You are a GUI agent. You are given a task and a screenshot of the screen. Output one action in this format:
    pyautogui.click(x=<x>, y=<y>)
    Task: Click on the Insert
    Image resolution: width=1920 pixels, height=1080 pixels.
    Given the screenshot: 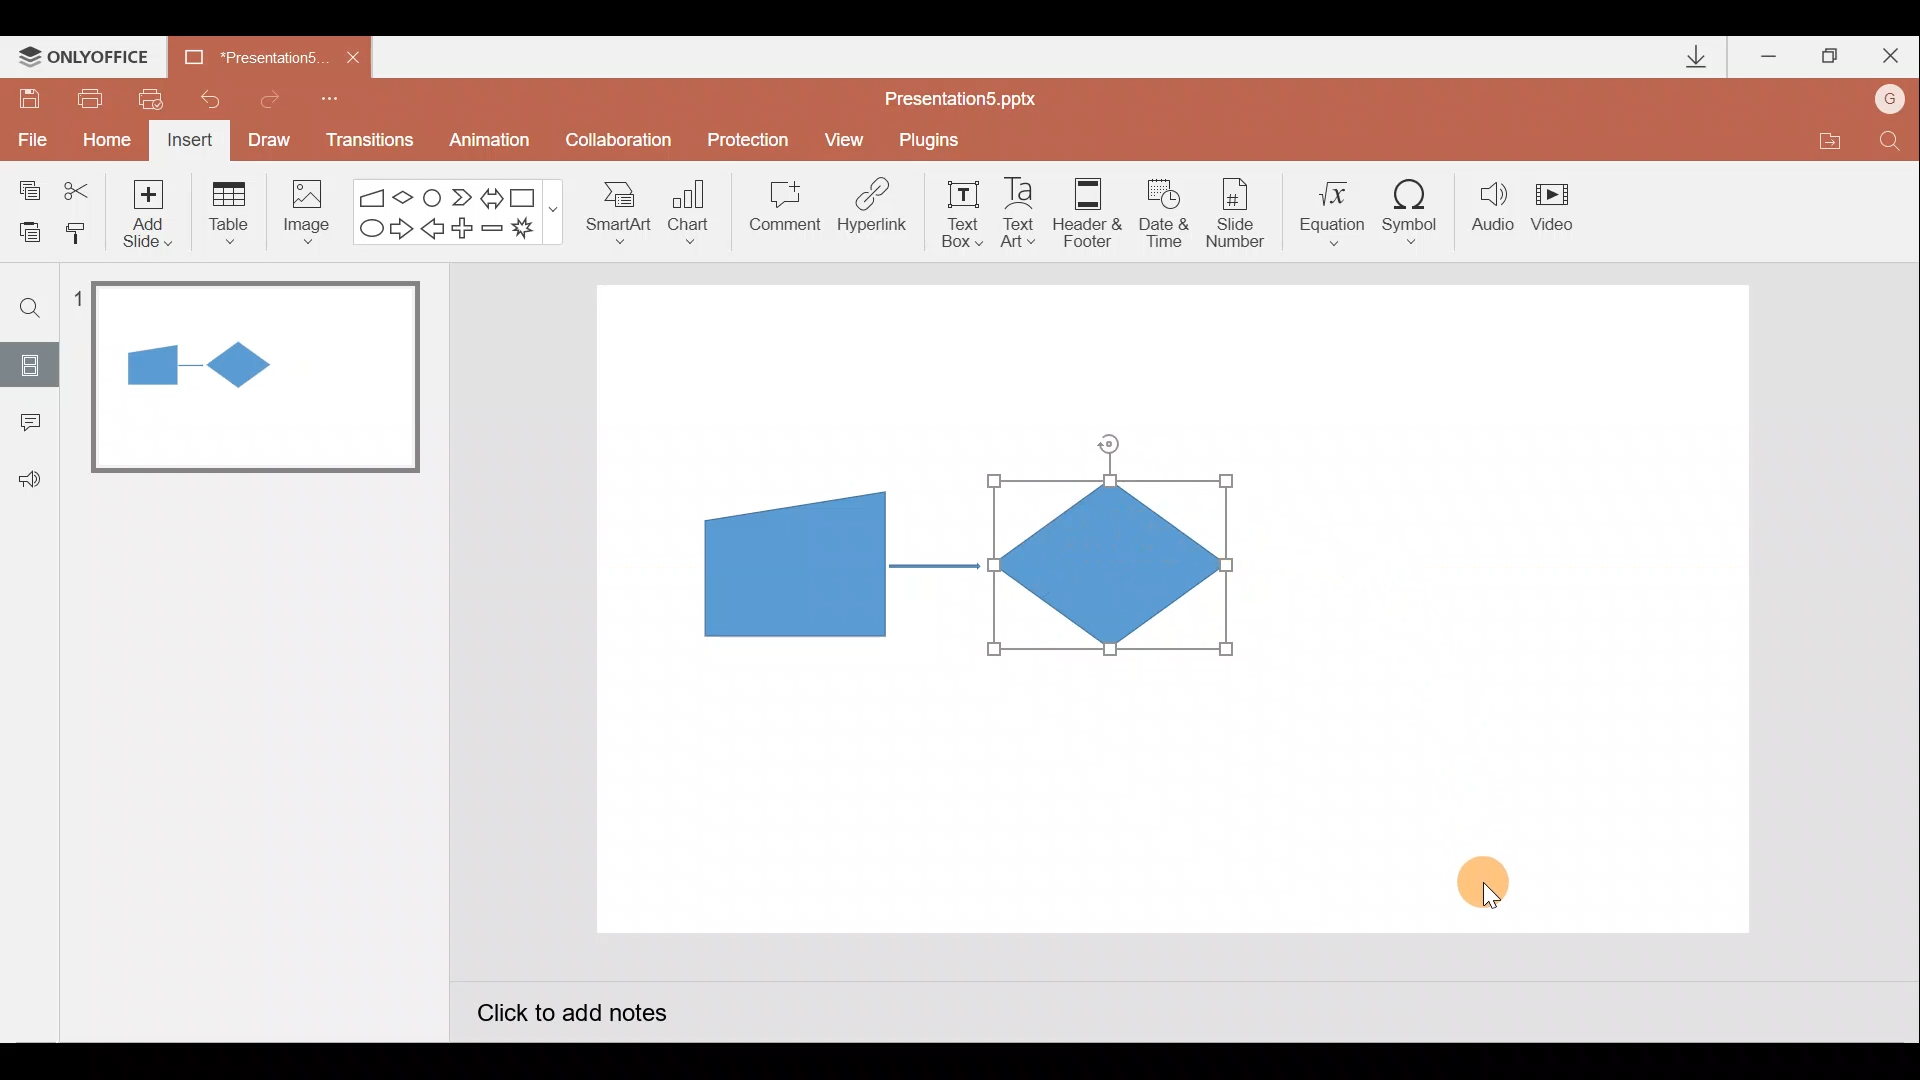 What is the action you would take?
    pyautogui.click(x=187, y=143)
    